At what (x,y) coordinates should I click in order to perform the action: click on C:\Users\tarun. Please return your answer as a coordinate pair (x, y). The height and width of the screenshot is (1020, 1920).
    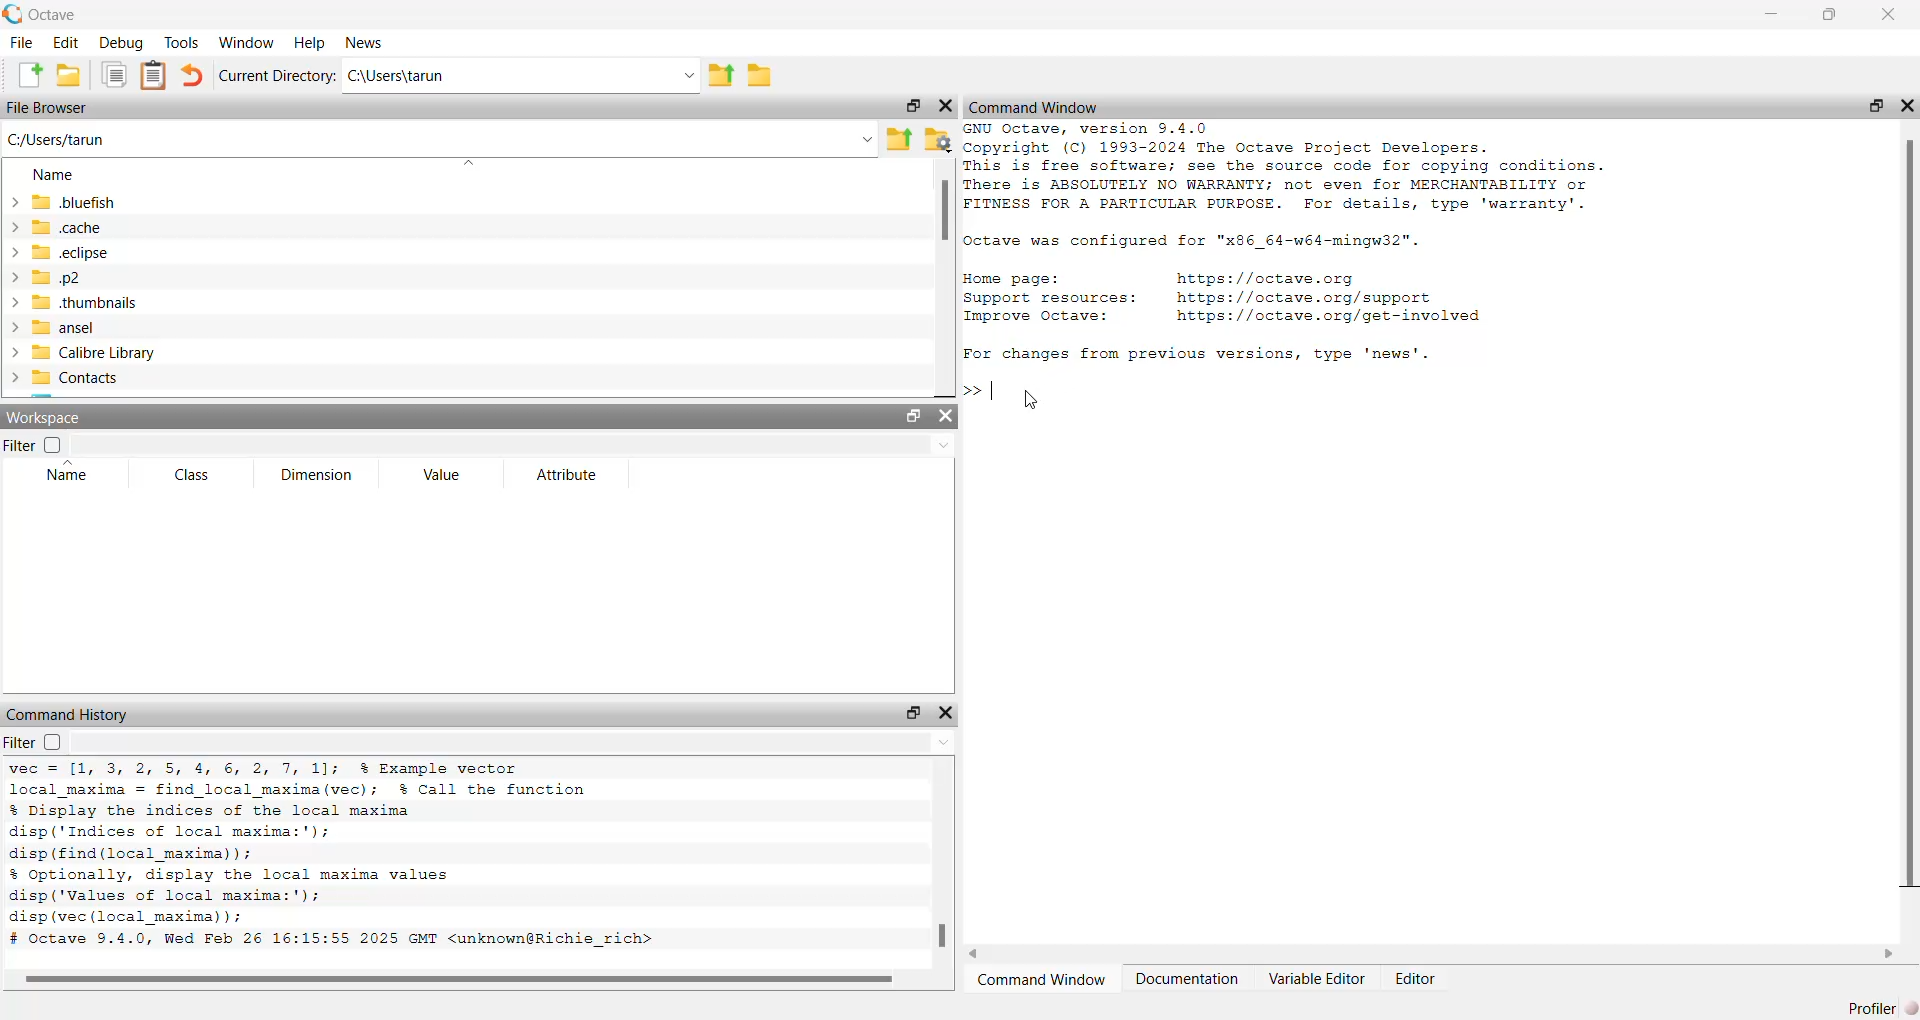
    Looking at the image, I should click on (507, 76).